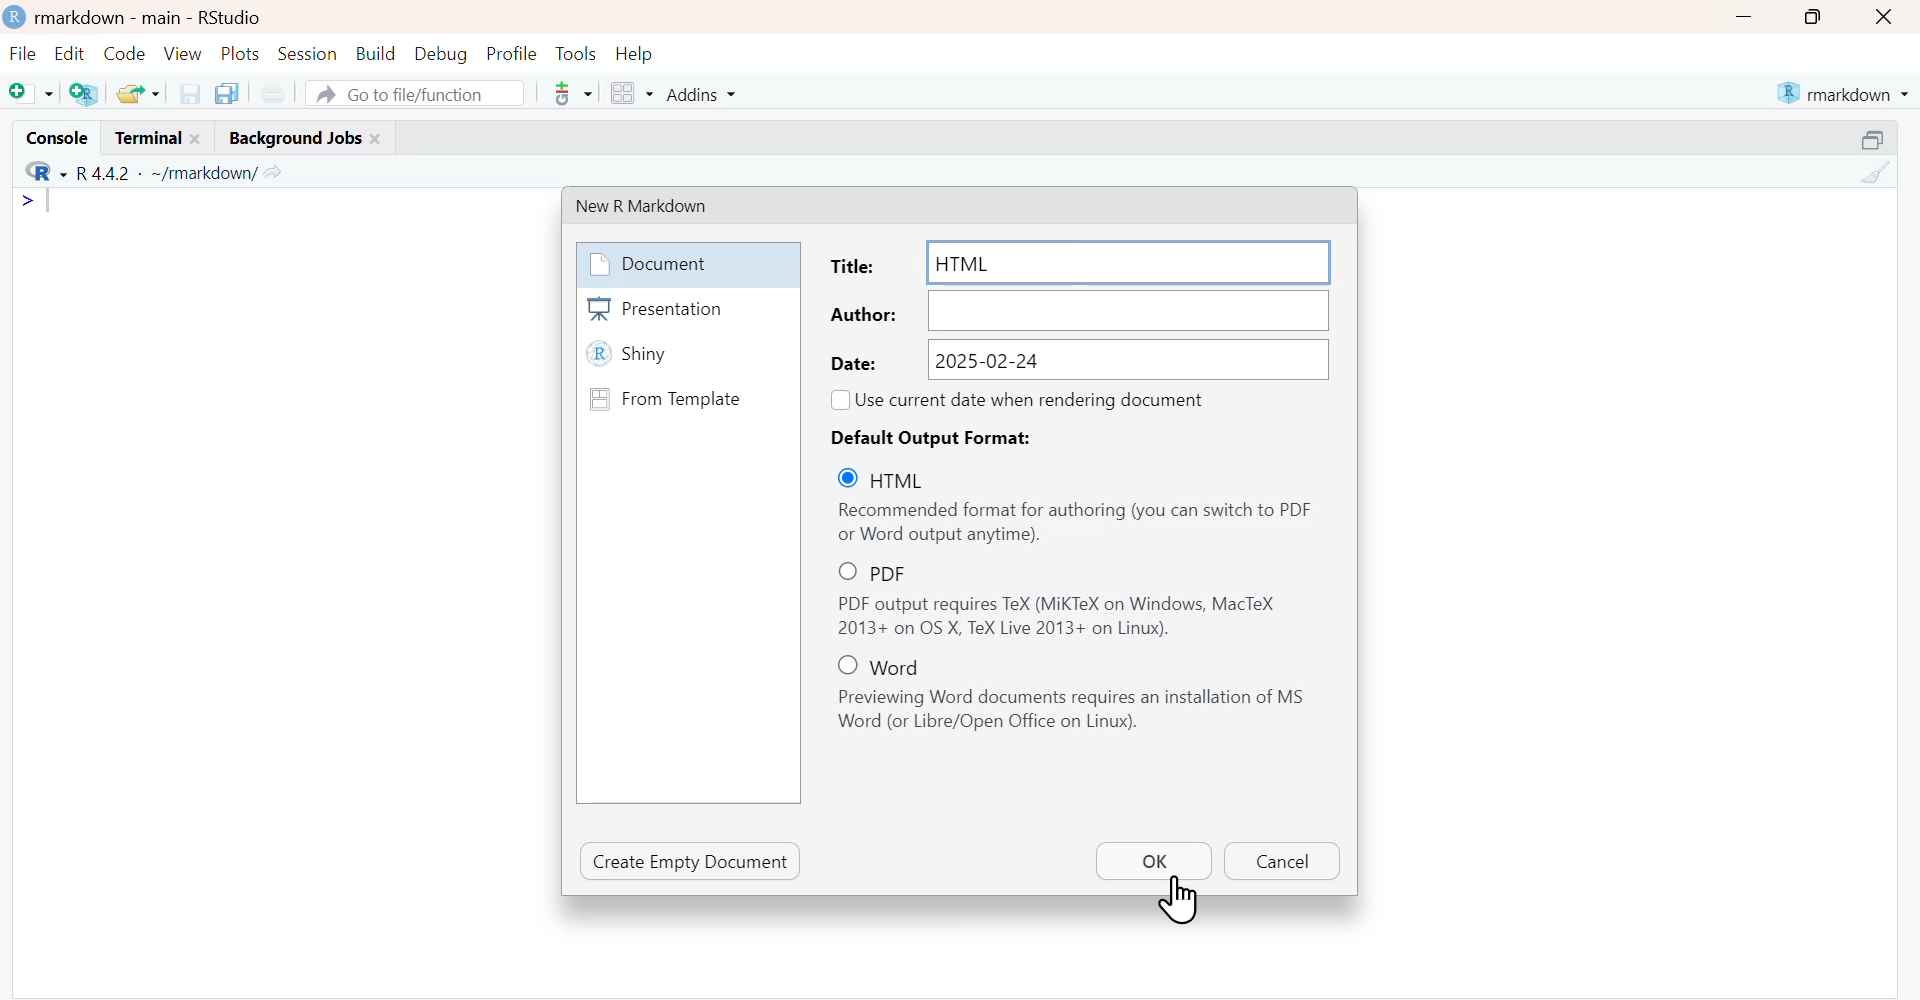 The height and width of the screenshot is (1000, 1920). I want to click on line 1, so click(39, 201).